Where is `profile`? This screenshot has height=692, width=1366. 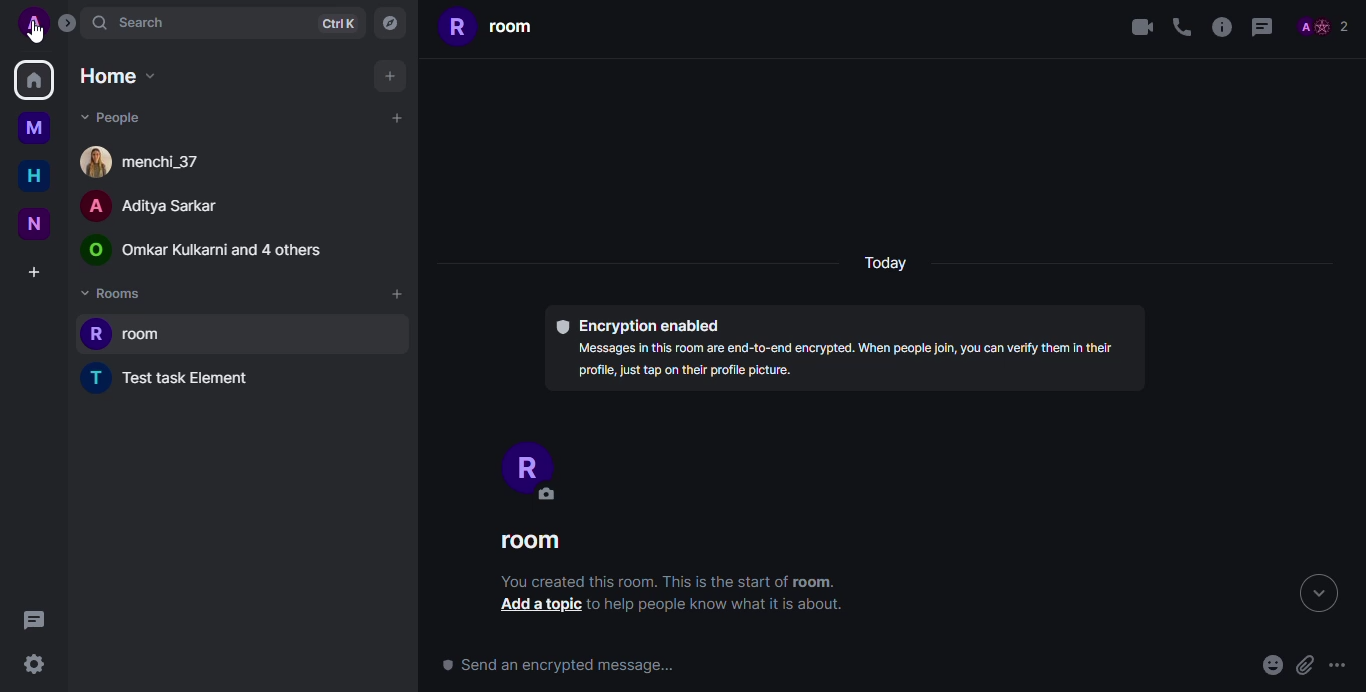 profile is located at coordinates (532, 468).